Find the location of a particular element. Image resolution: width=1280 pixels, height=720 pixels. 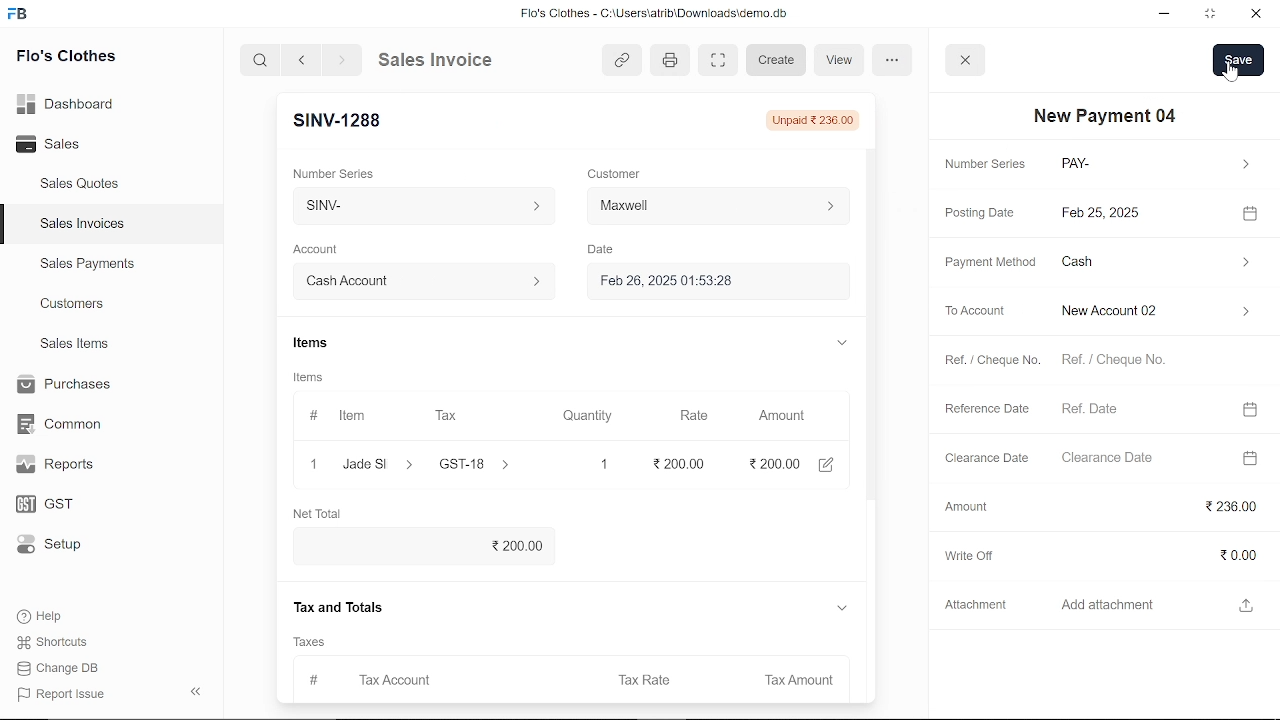

New Payment 04 is located at coordinates (1108, 115).